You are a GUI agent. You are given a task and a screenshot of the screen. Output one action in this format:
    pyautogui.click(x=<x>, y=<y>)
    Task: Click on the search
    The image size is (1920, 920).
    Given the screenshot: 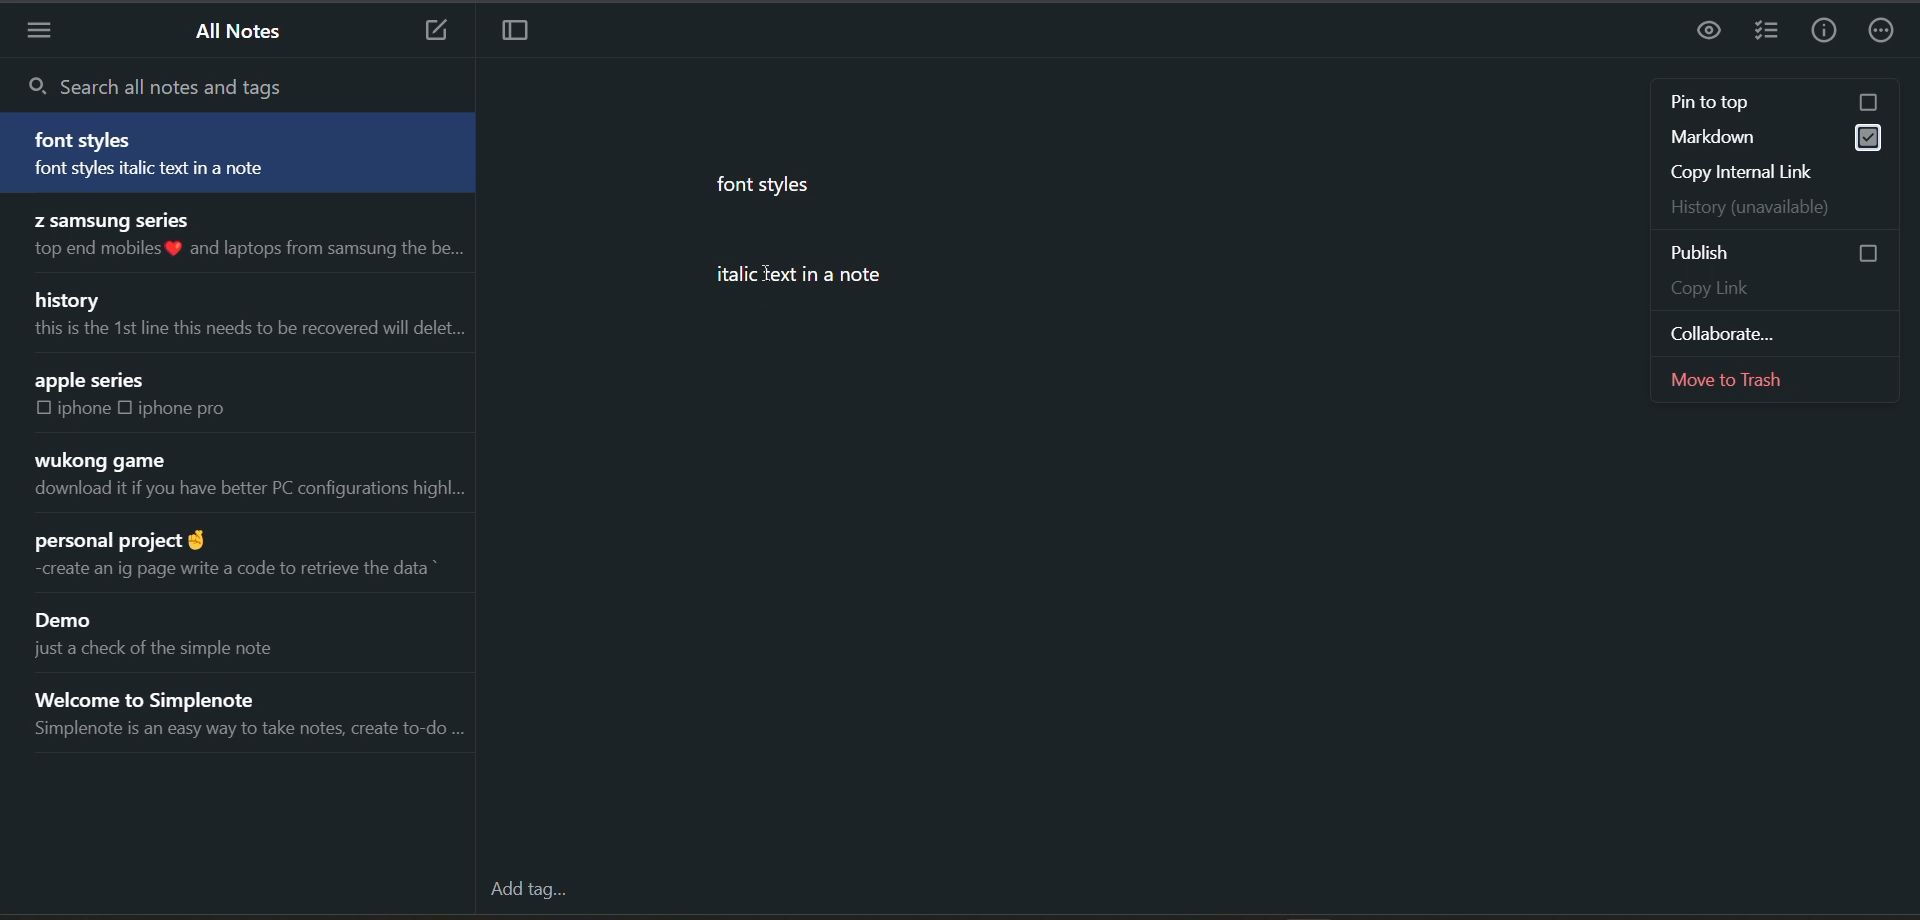 What is the action you would take?
    pyautogui.click(x=186, y=83)
    